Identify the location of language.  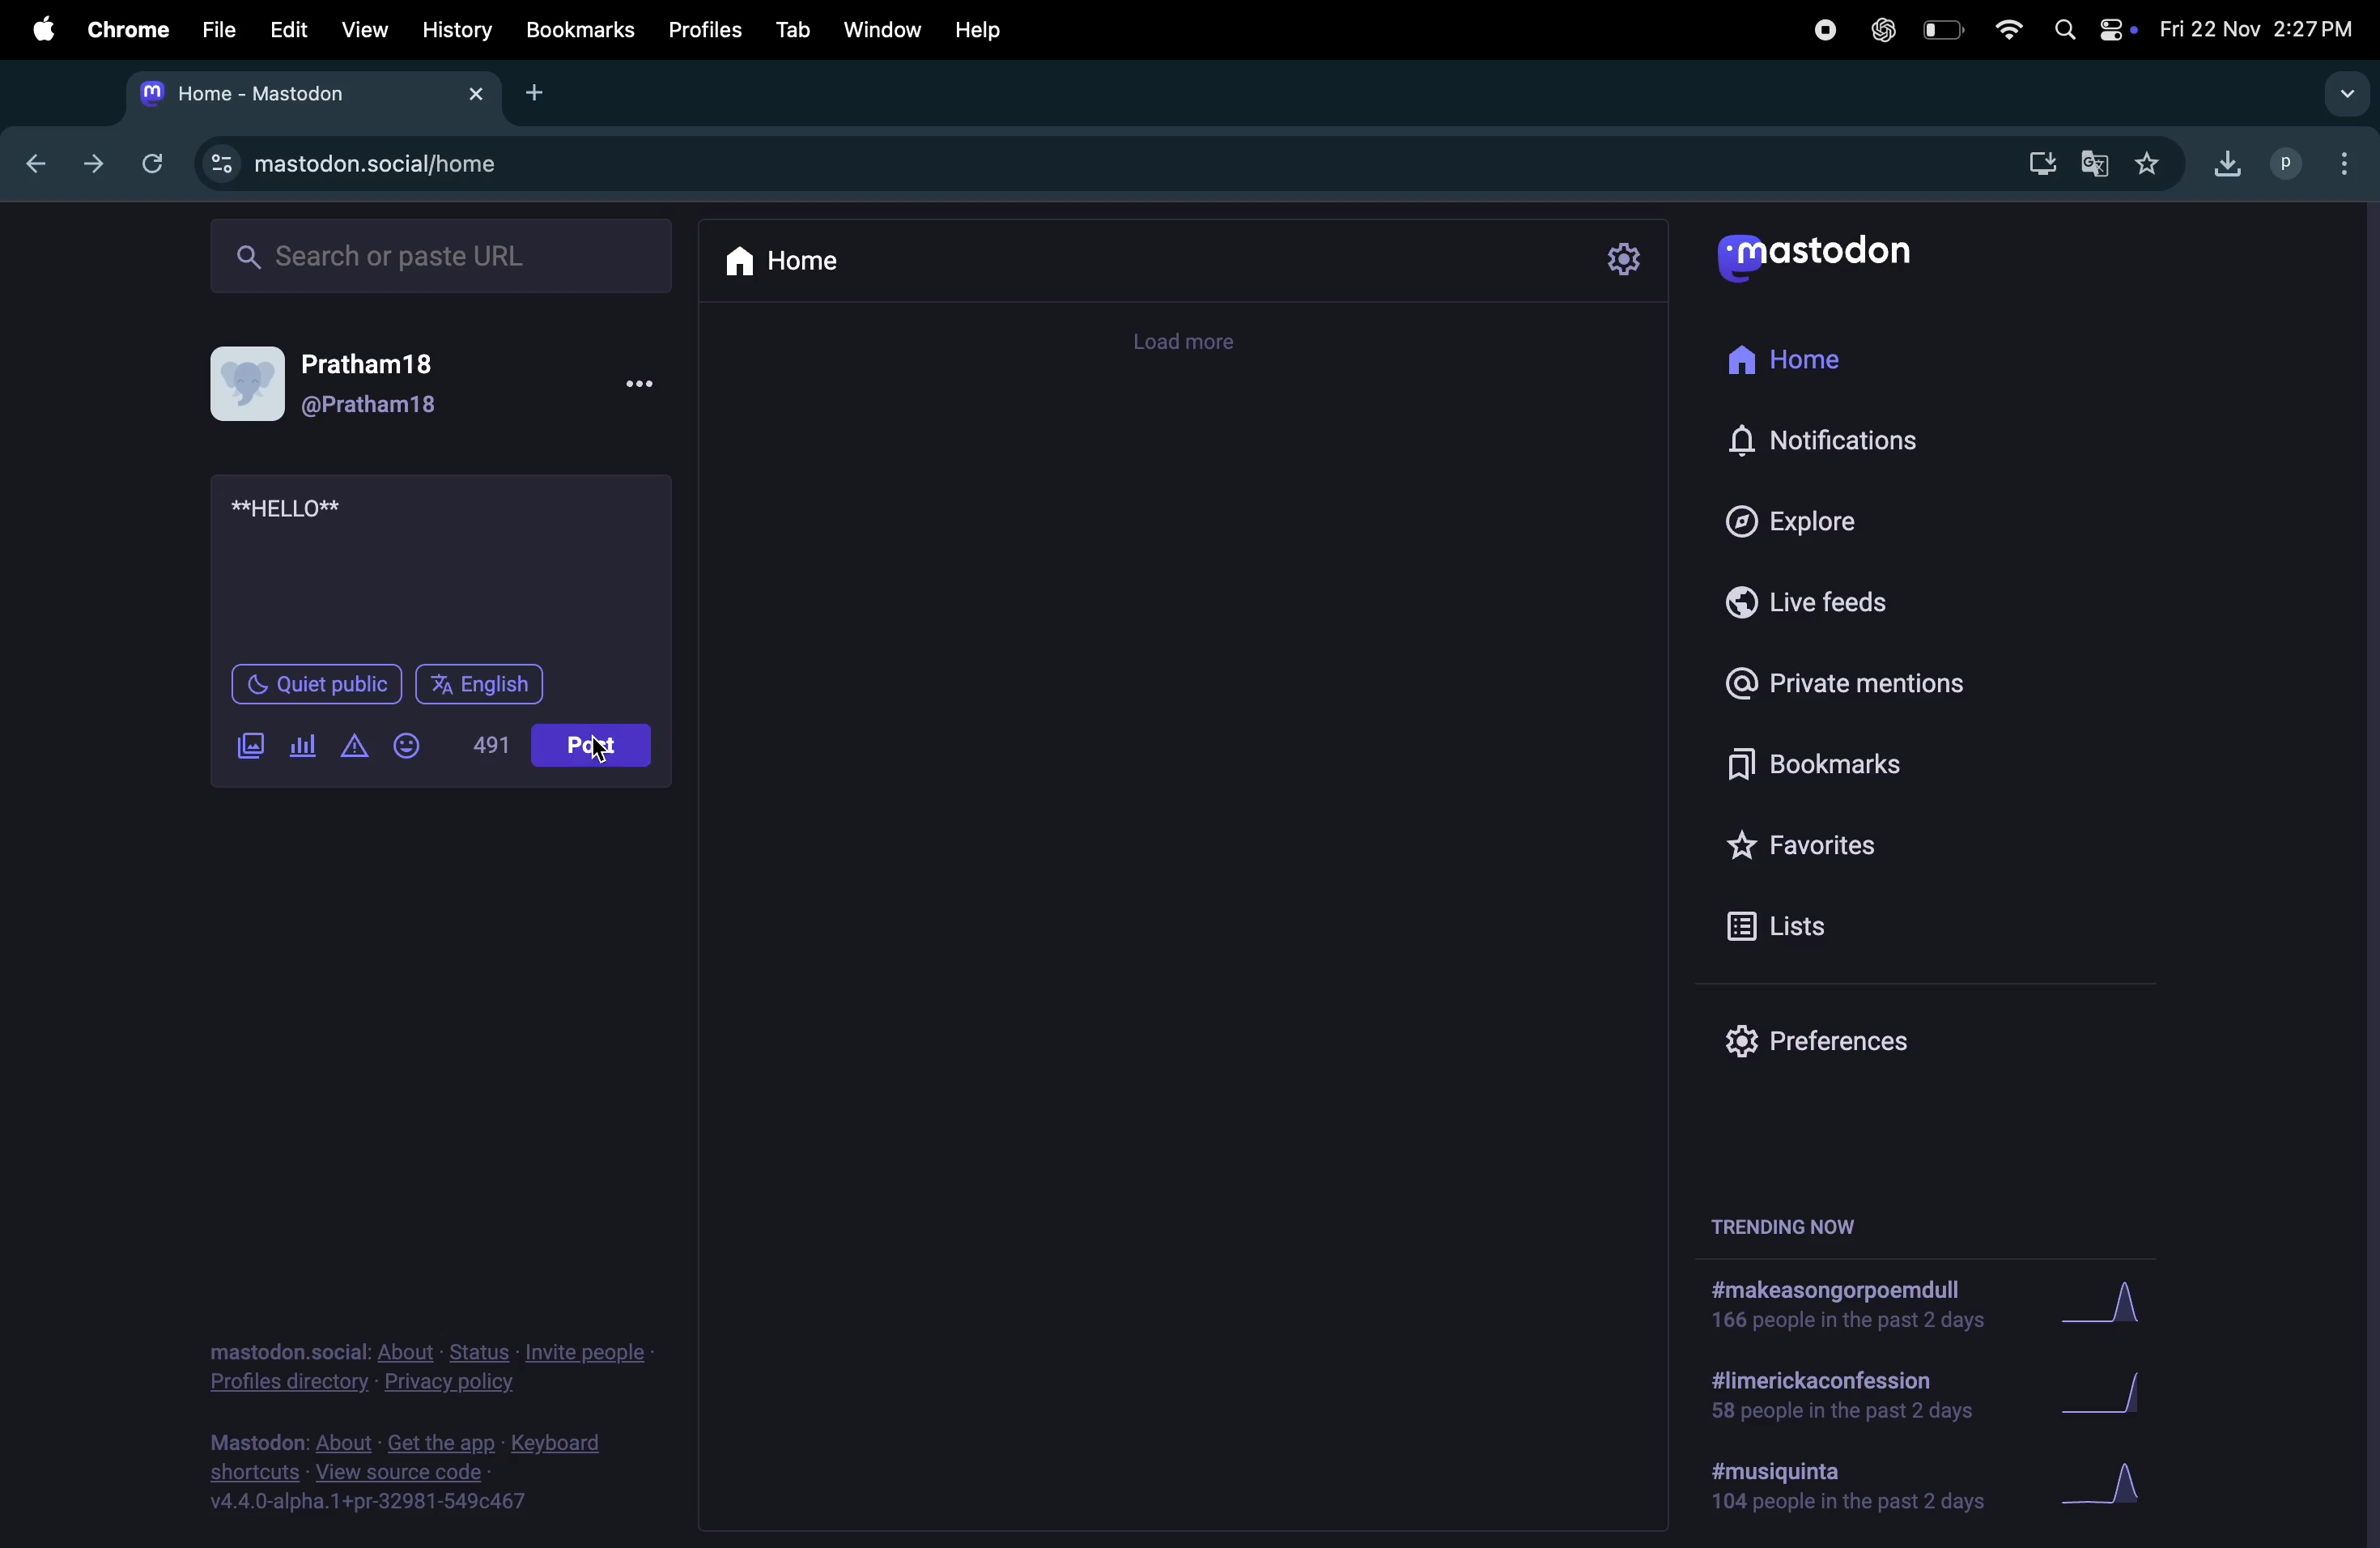
(482, 686).